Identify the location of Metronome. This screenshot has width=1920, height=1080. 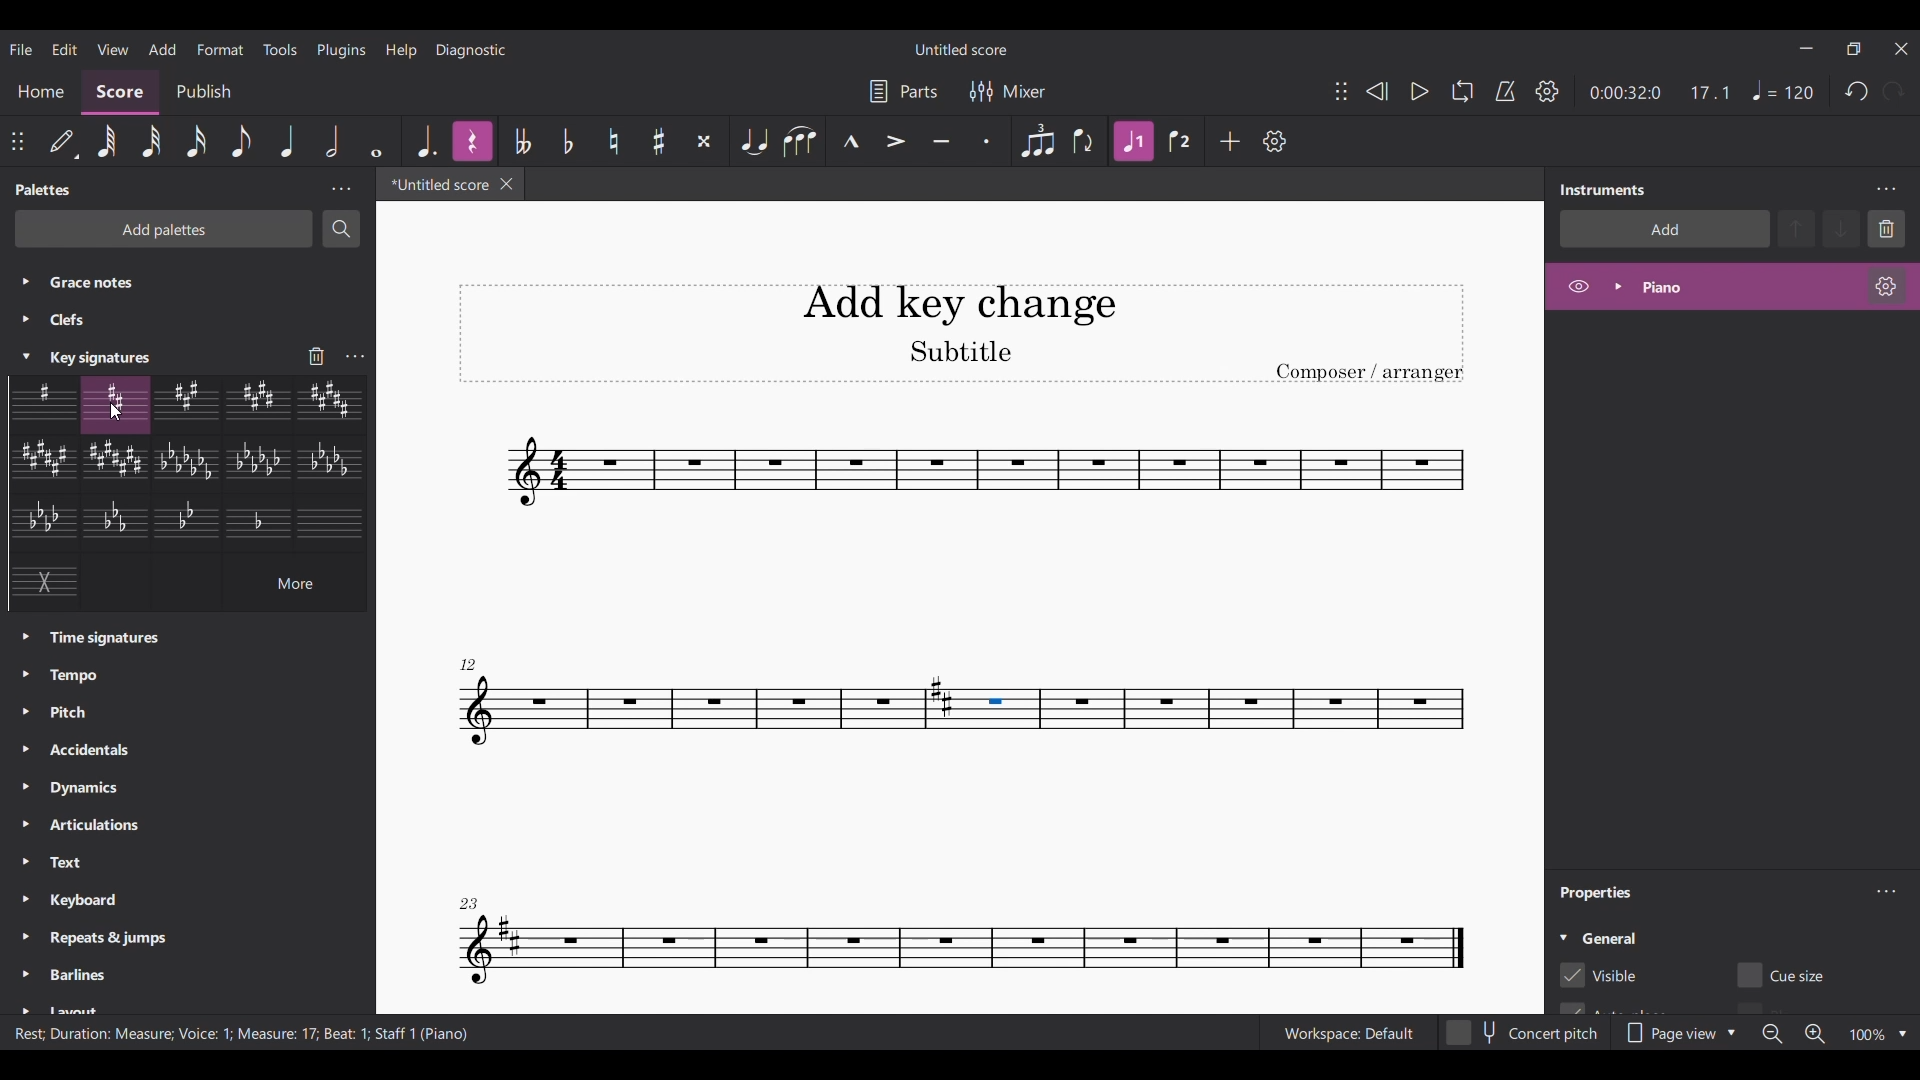
(1505, 90).